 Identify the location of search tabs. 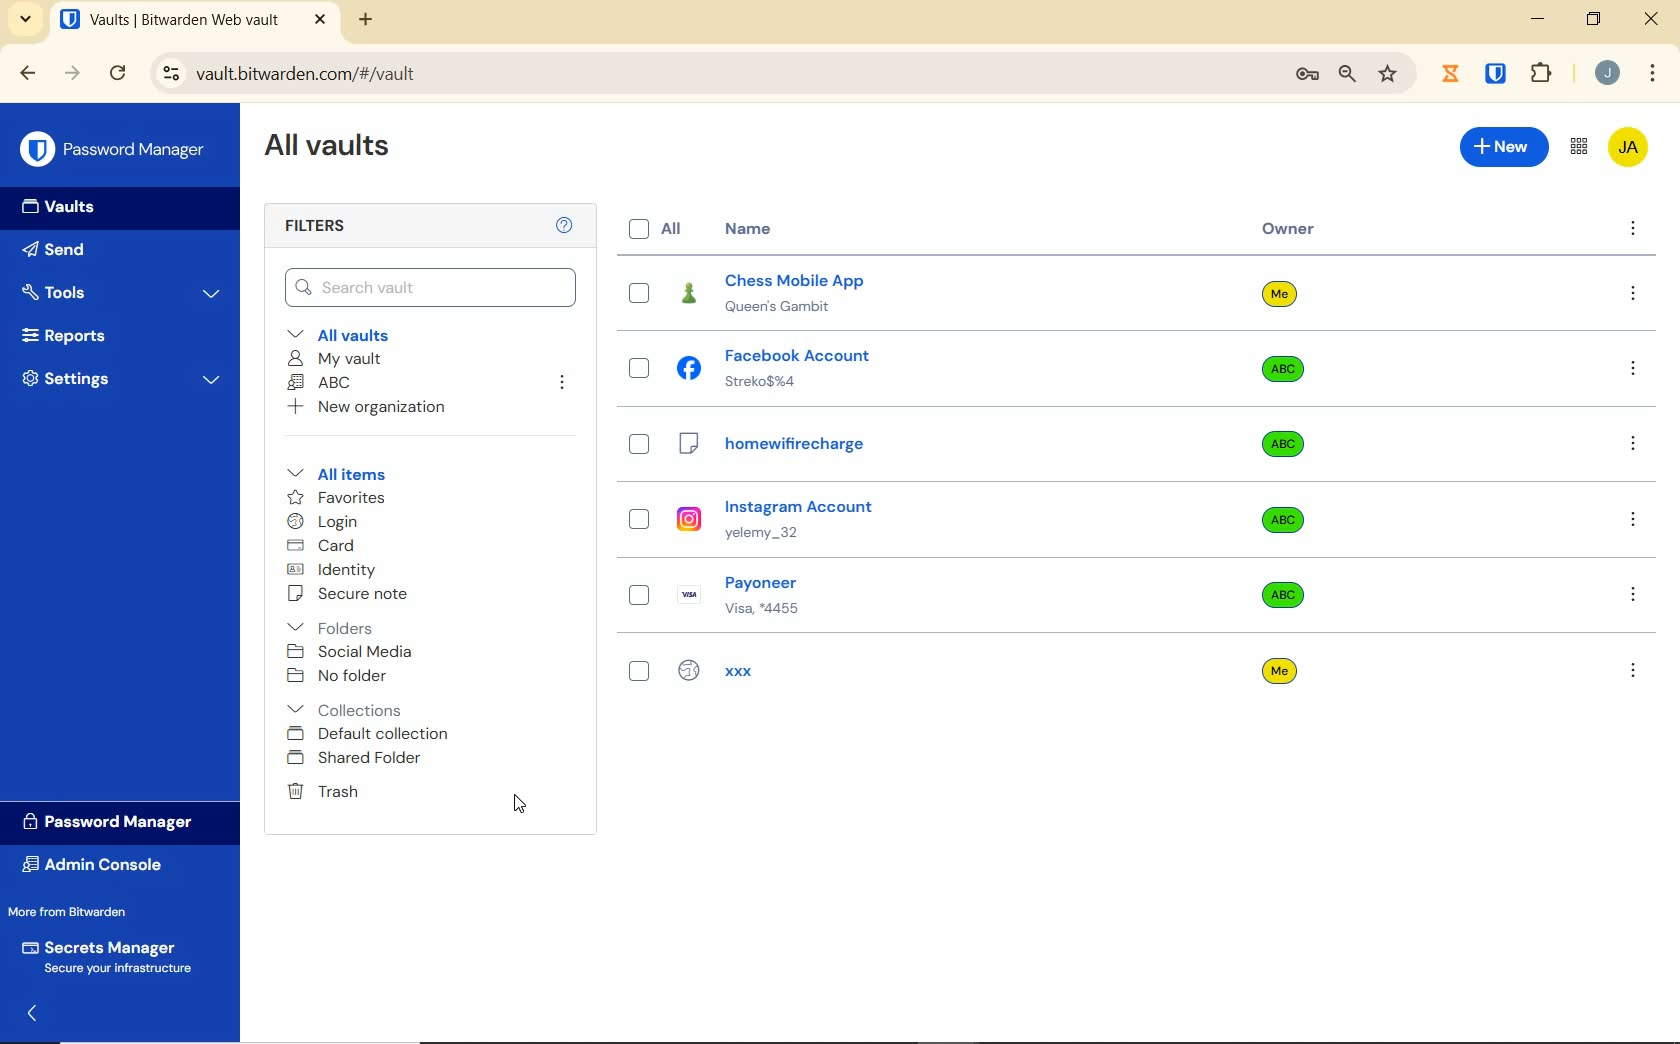
(25, 19).